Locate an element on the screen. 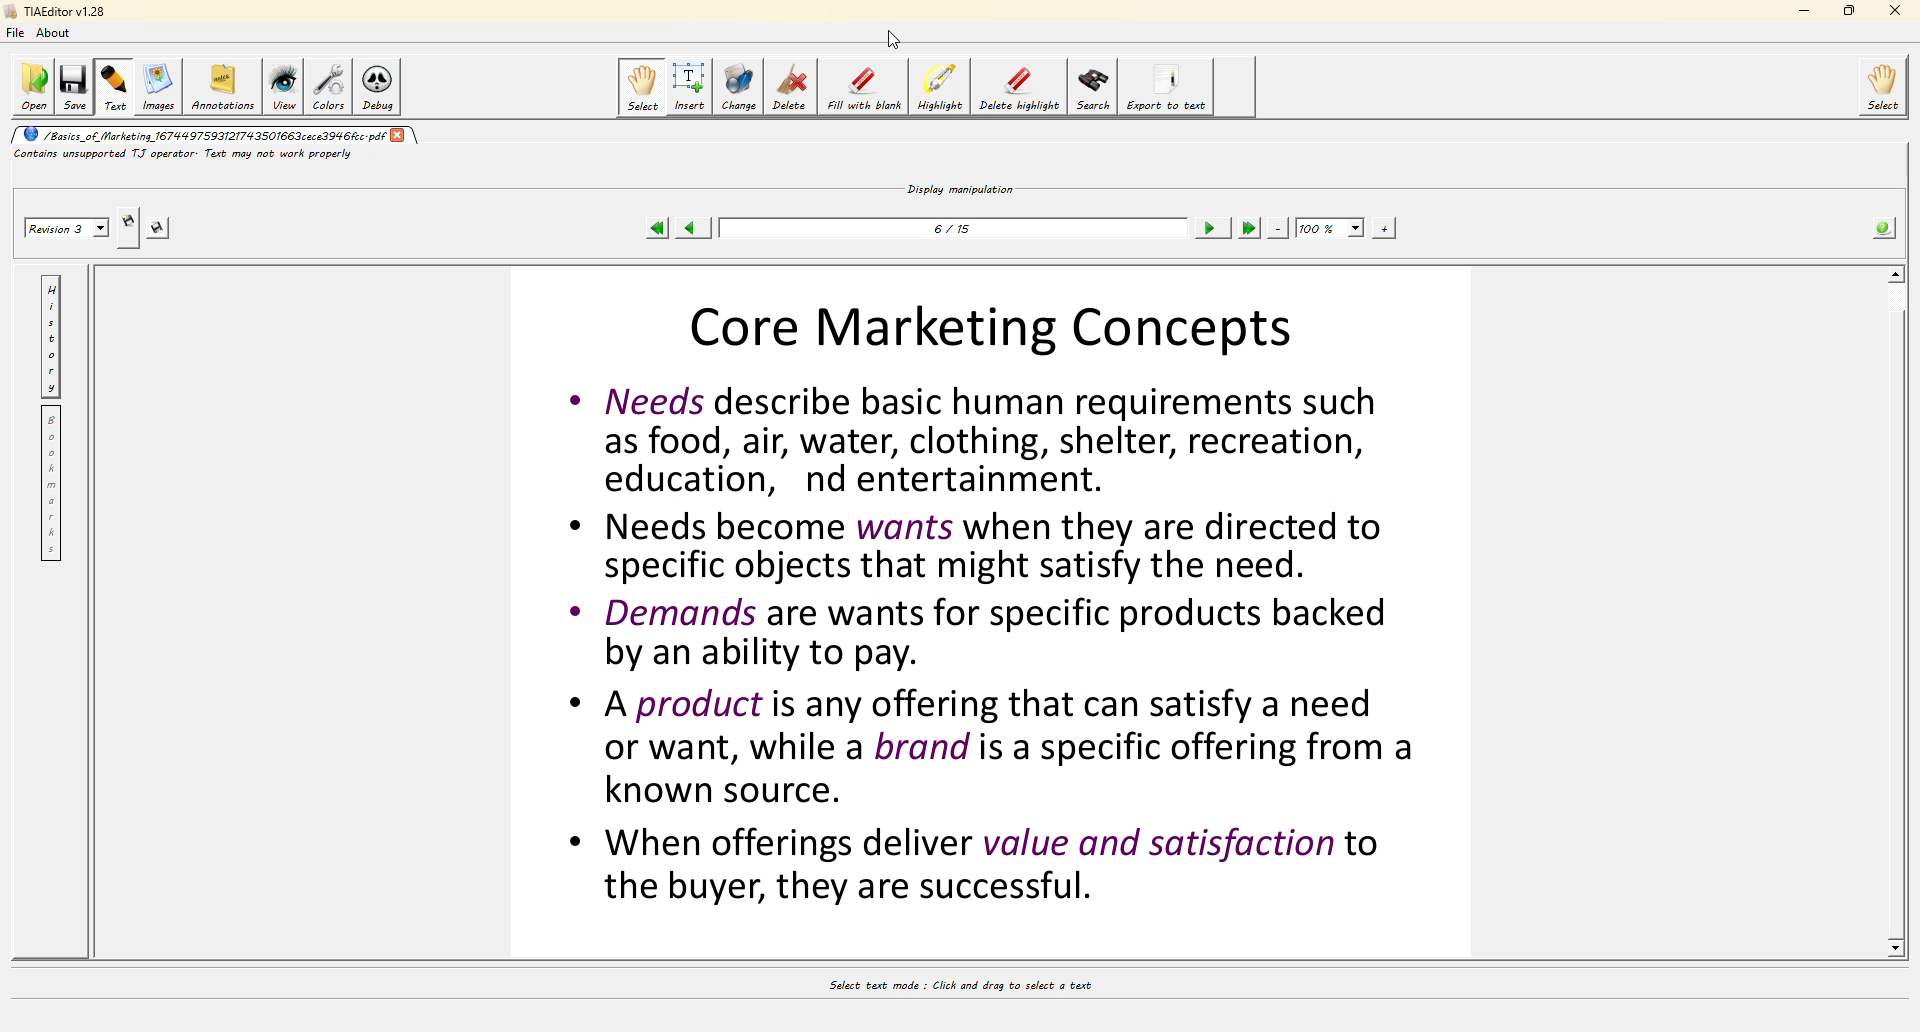  revision 2 is located at coordinates (69, 229).